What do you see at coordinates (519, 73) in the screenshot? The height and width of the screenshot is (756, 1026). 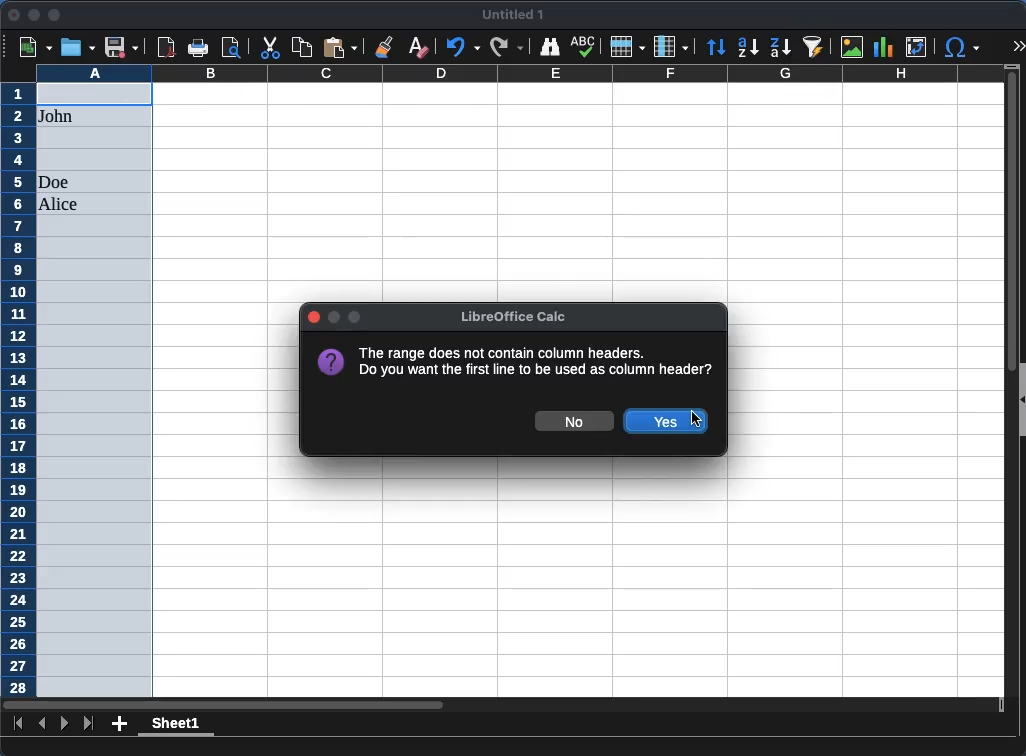 I see `column` at bounding box center [519, 73].